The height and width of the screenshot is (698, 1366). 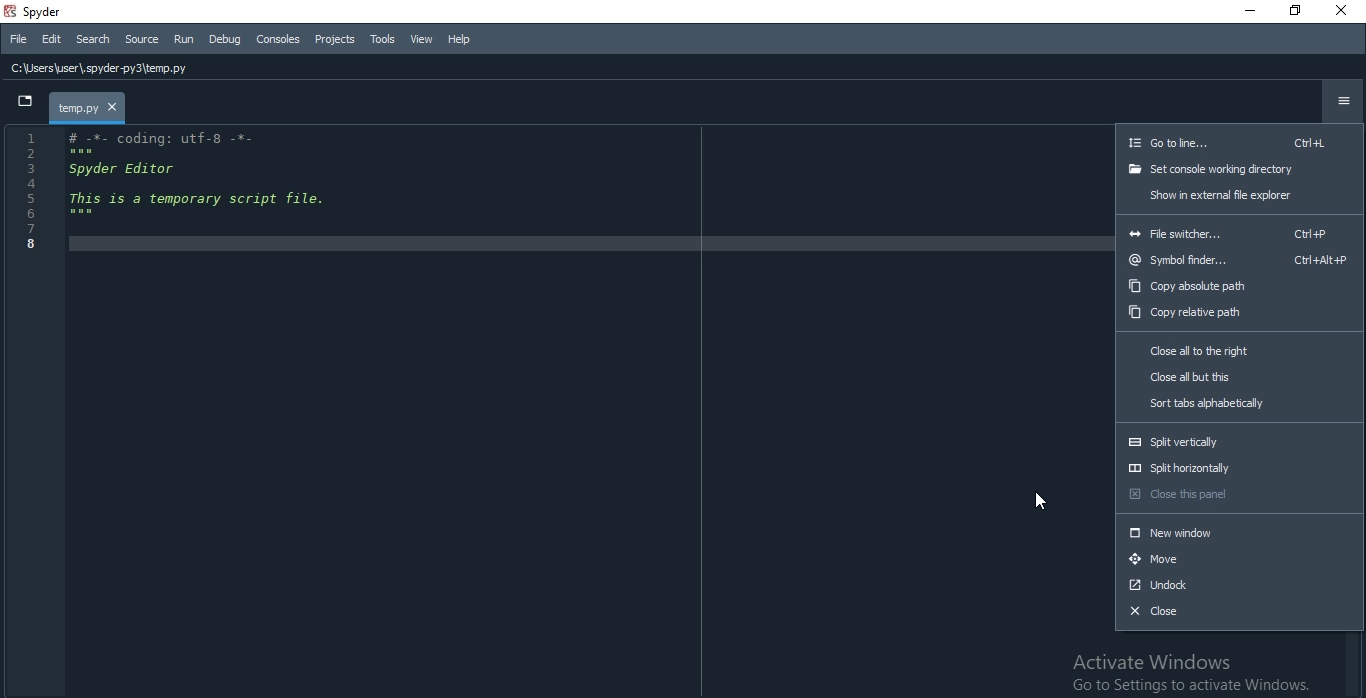 What do you see at coordinates (89, 109) in the screenshot?
I see `tab` at bounding box center [89, 109].